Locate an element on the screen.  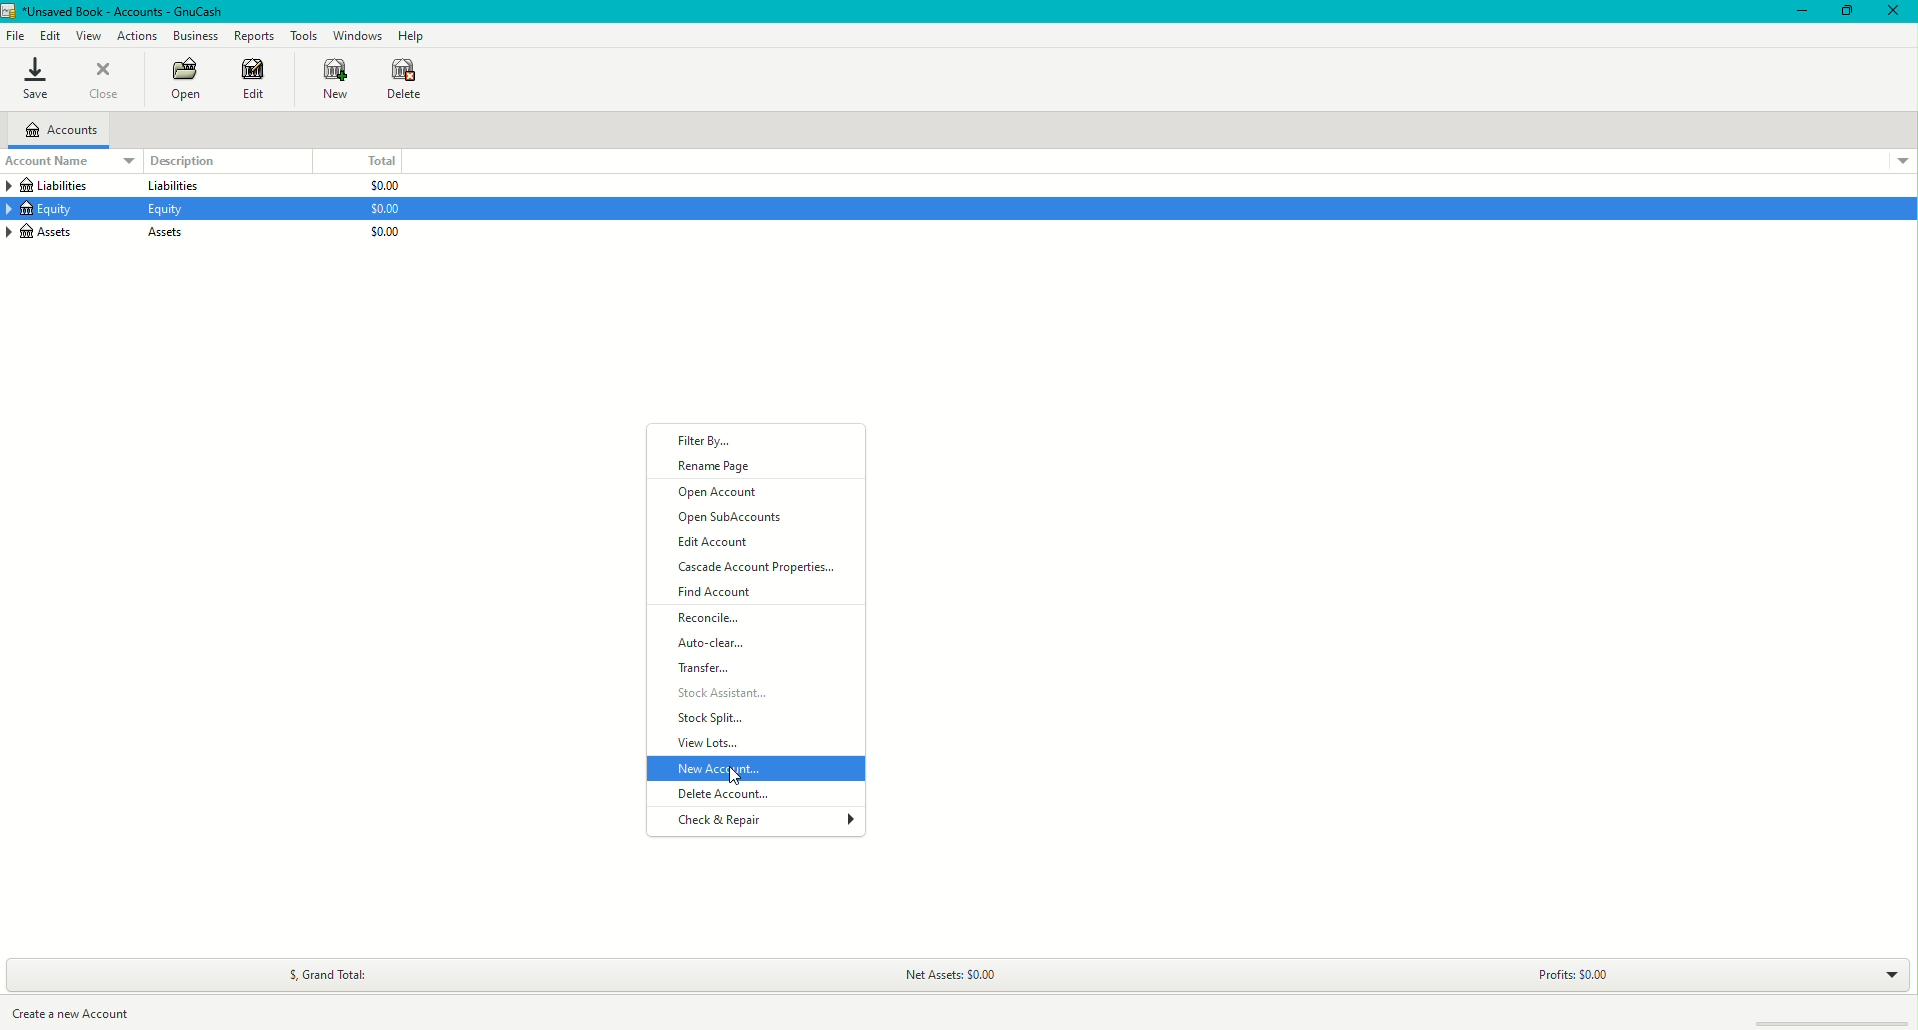
Profits is located at coordinates (1573, 971).